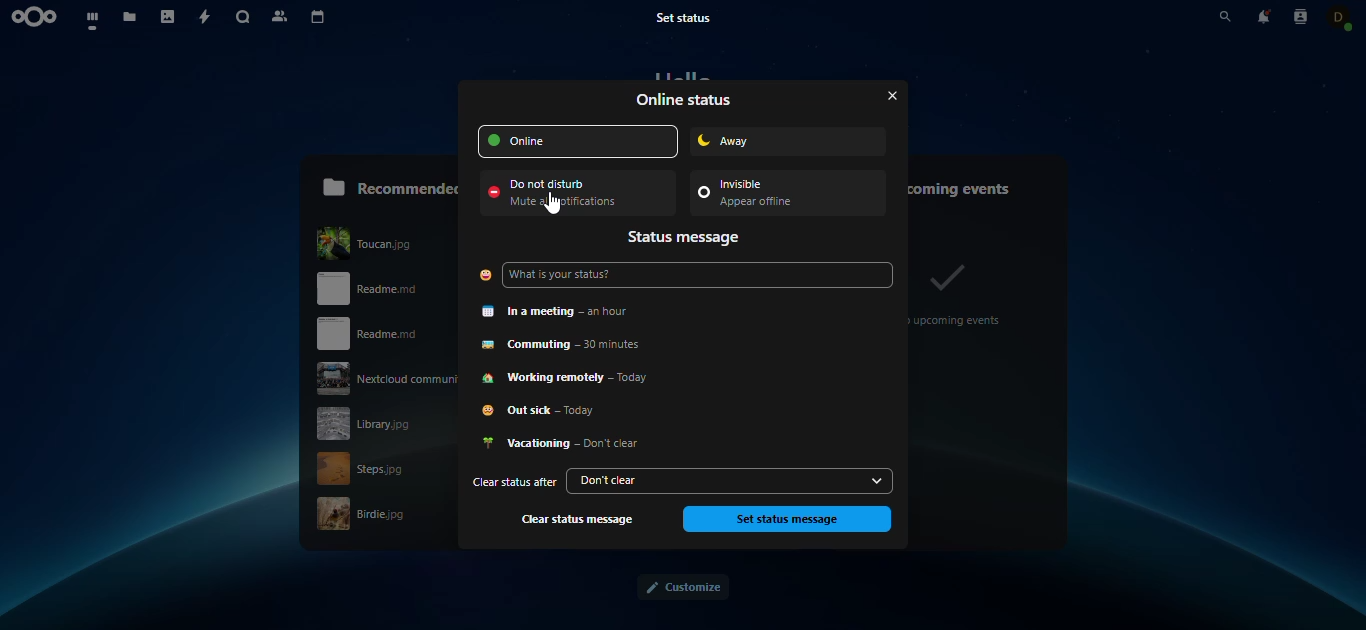 The width and height of the screenshot is (1366, 630). I want to click on clear status message, so click(580, 519).